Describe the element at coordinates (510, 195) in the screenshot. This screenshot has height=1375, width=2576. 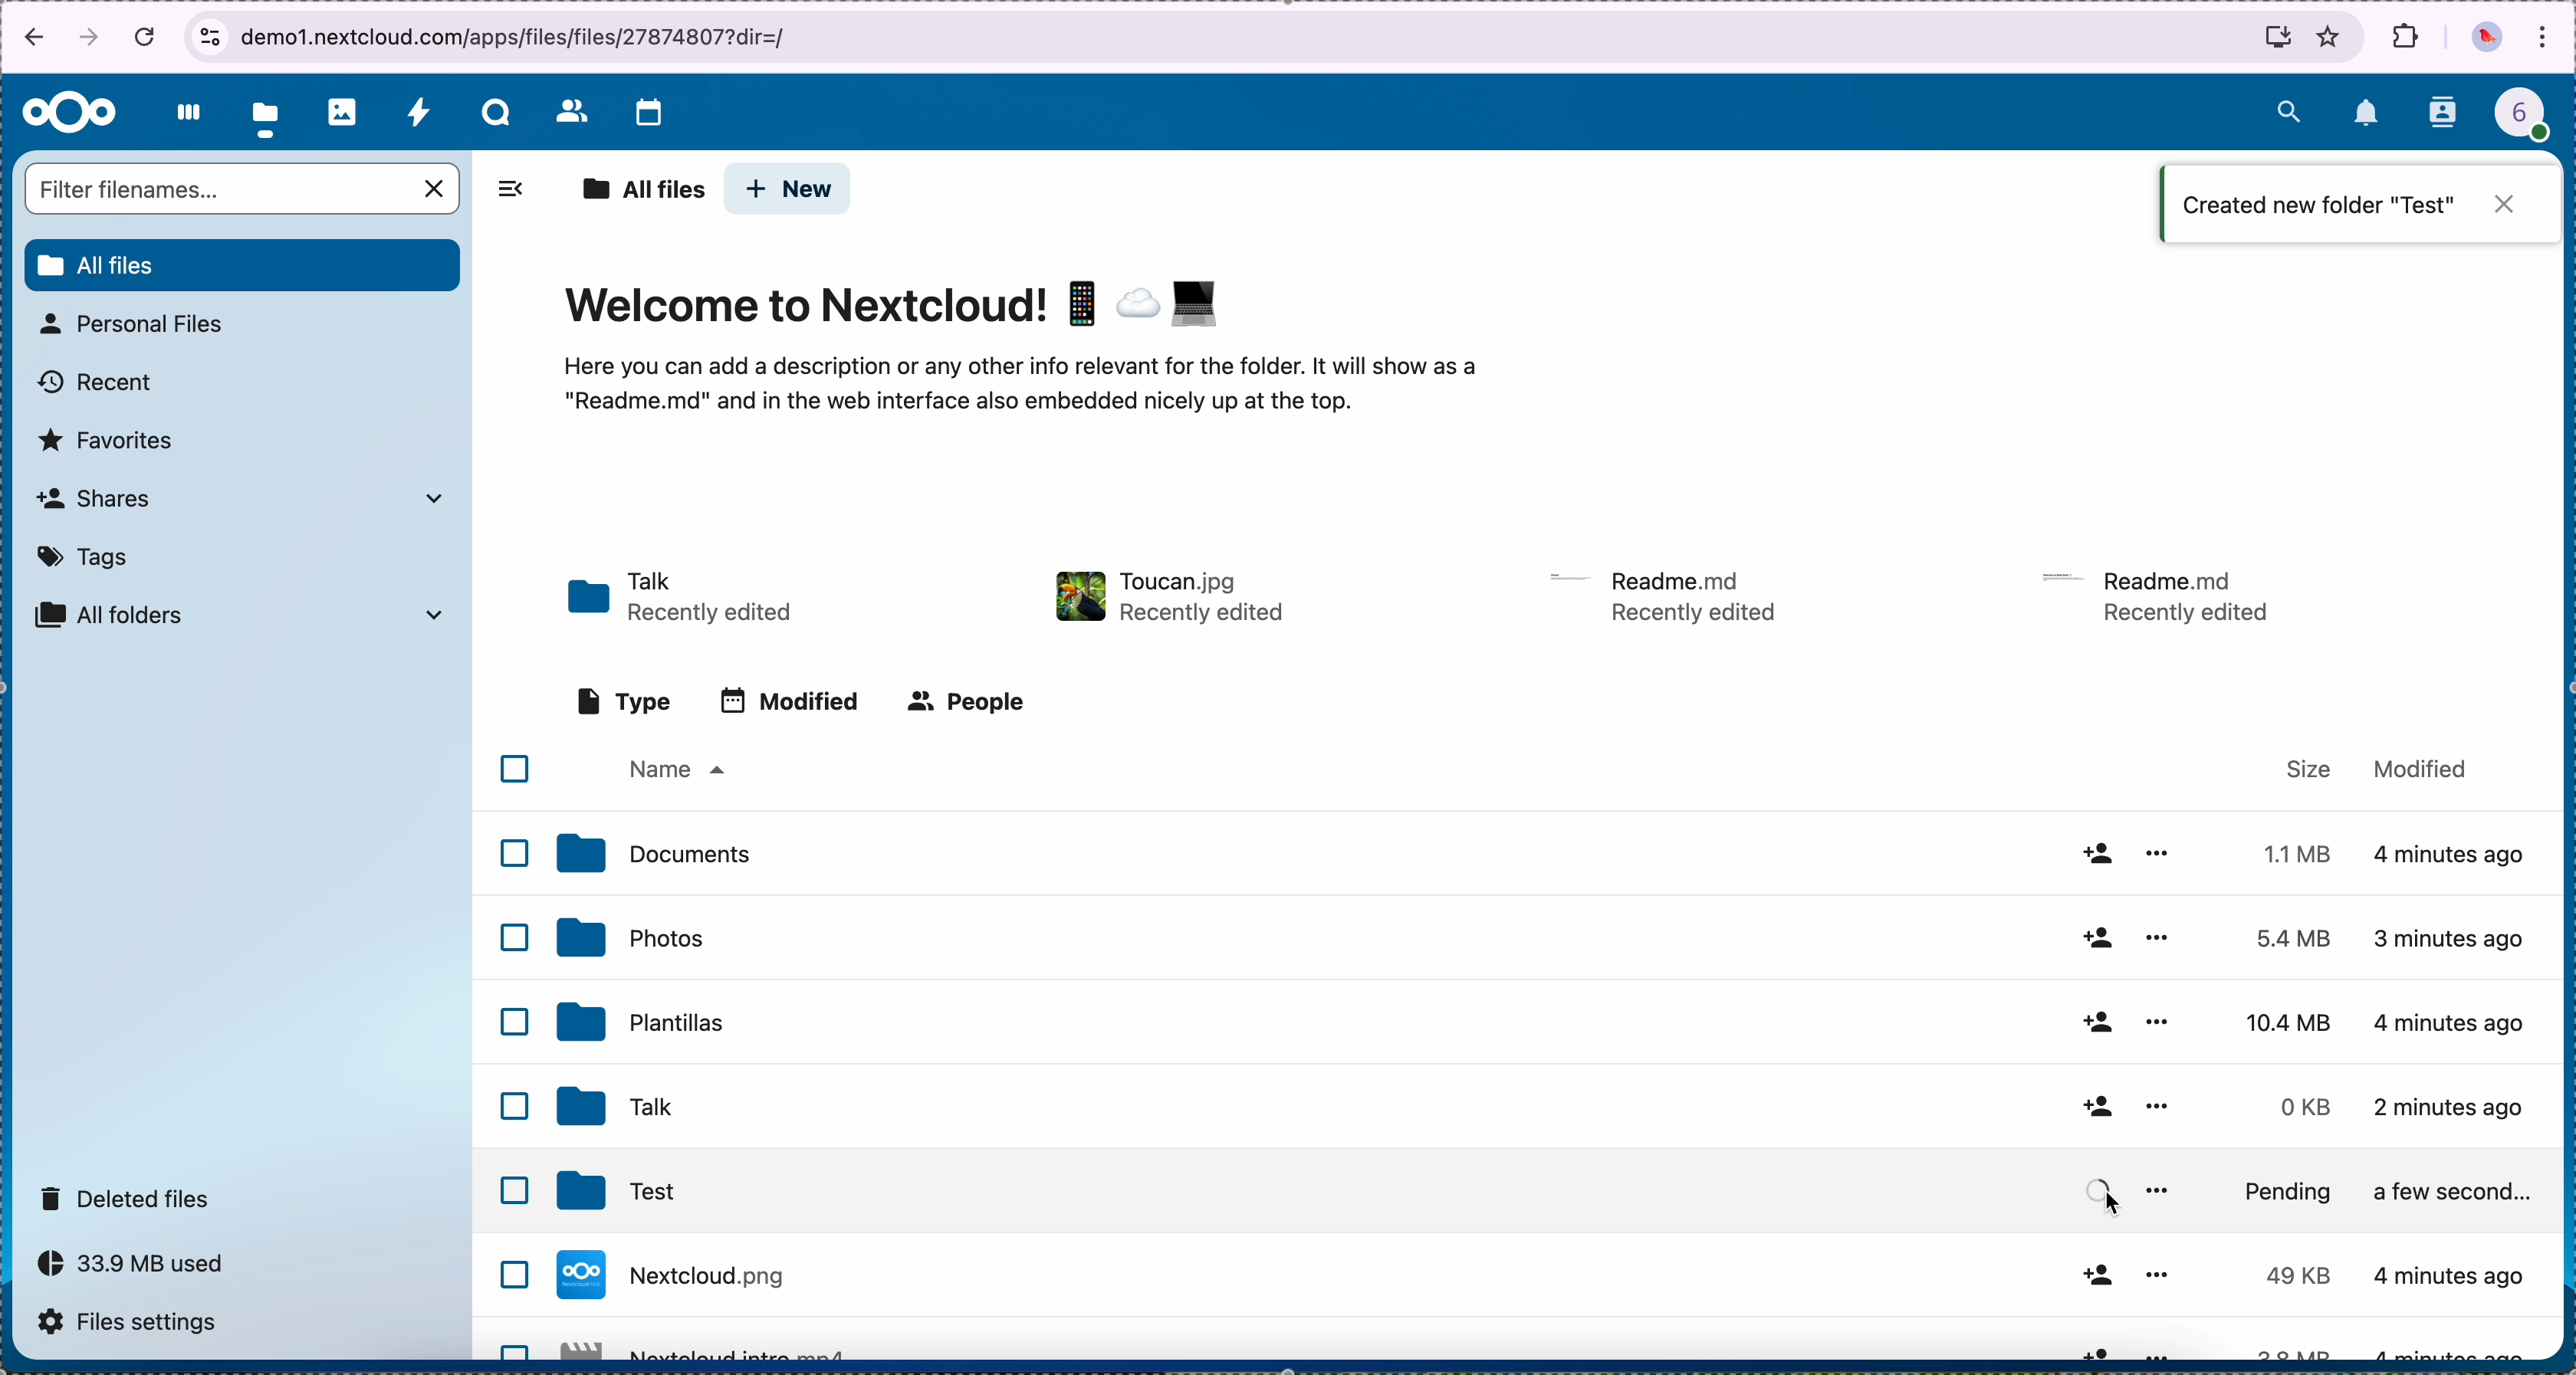
I see `hide tabs` at that location.